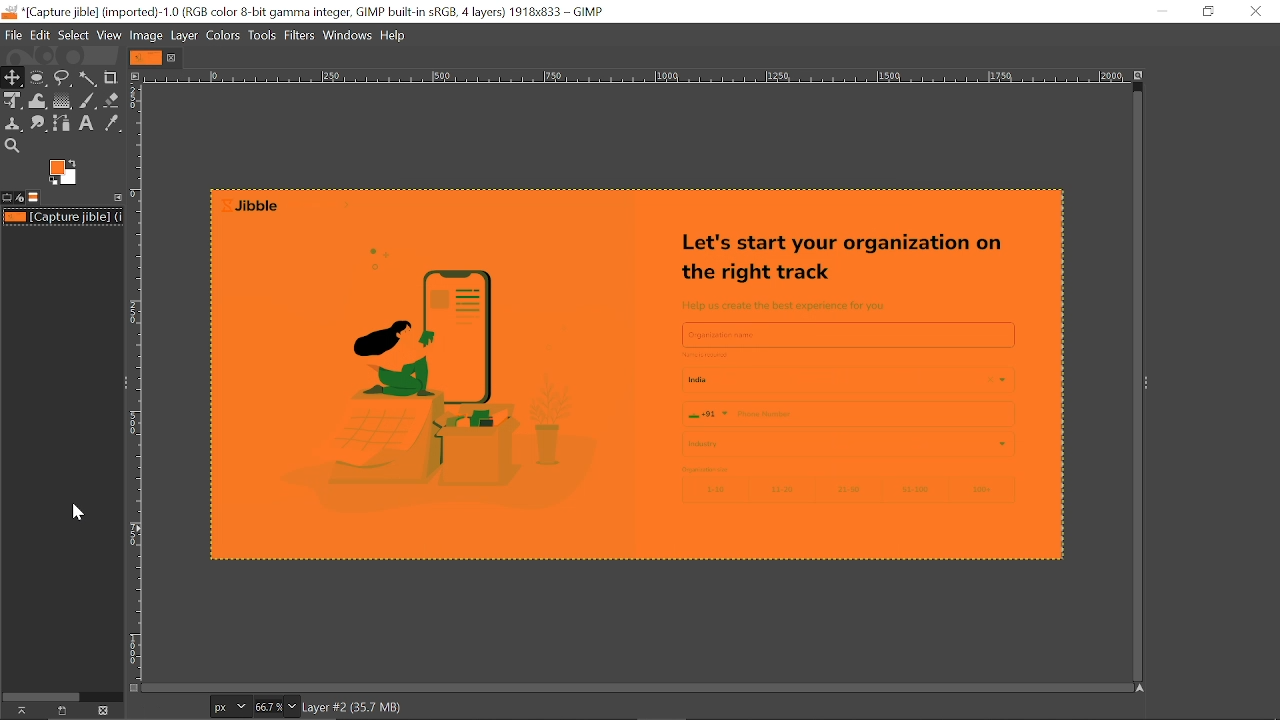 The height and width of the screenshot is (720, 1280). I want to click on Current window, so click(317, 11).